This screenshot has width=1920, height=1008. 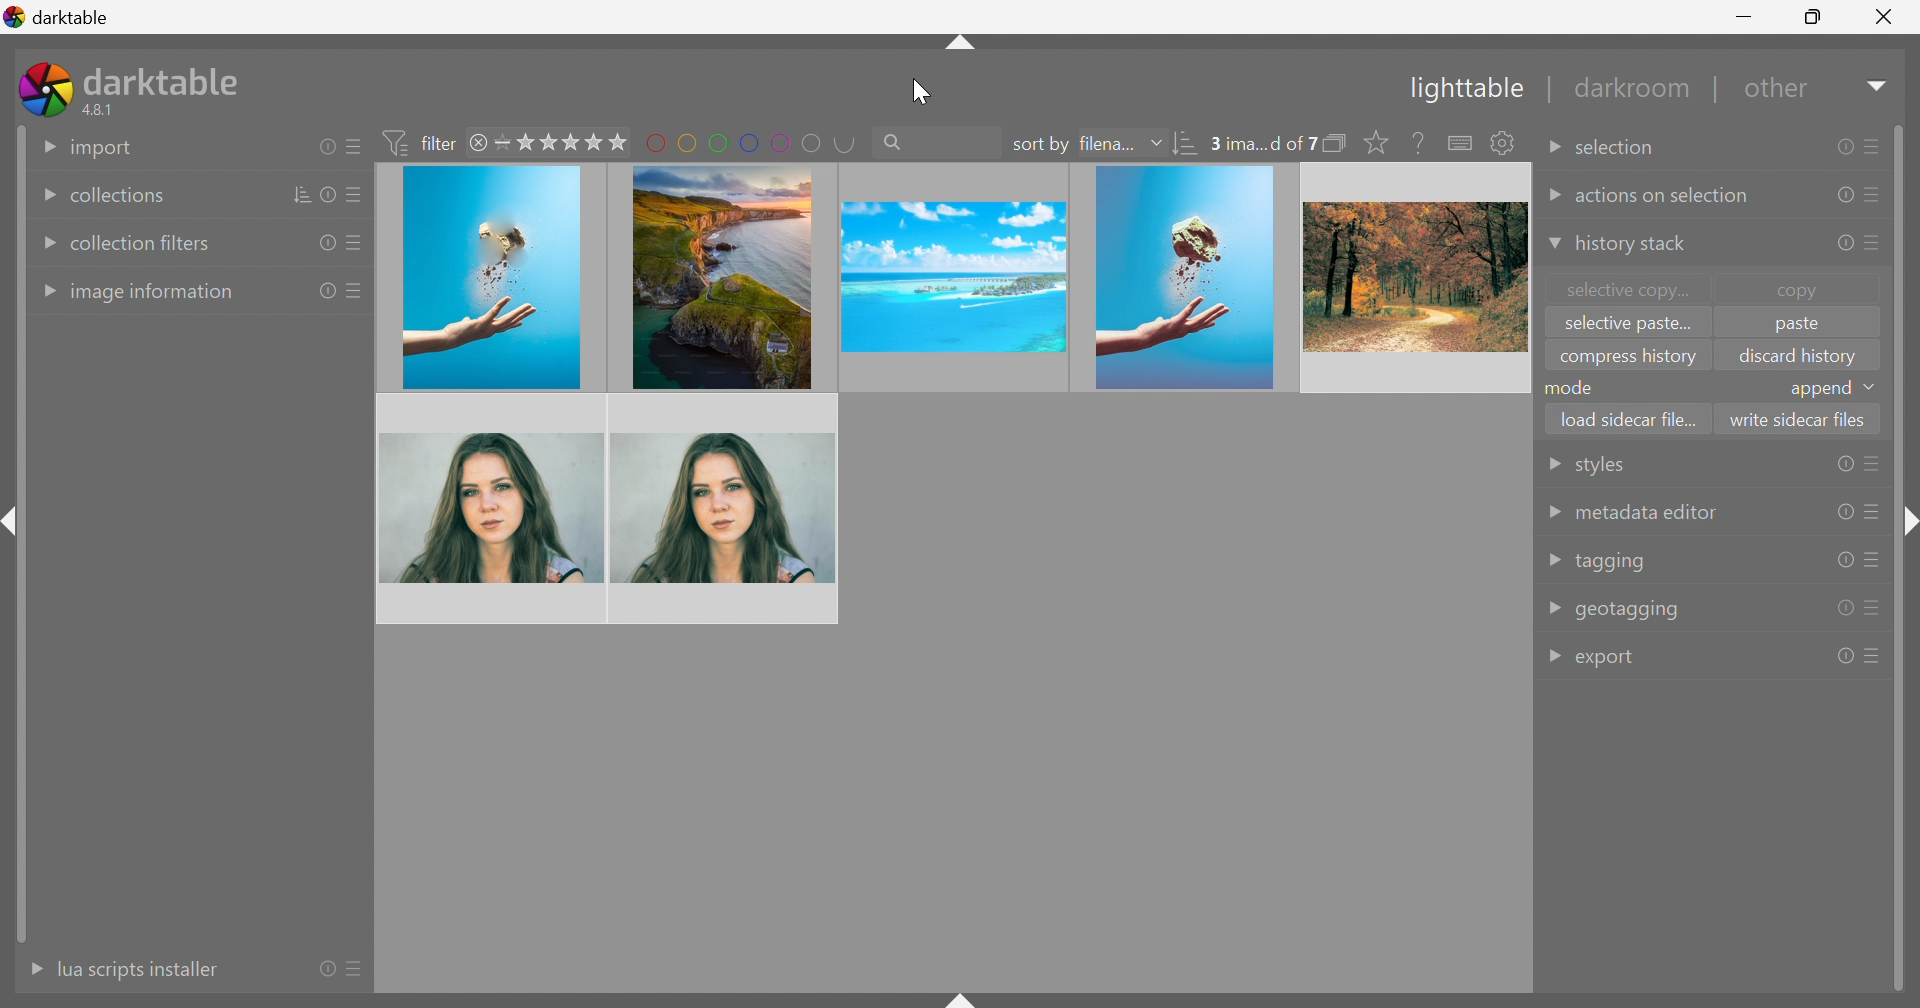 I want to click on Drop Down, so click(x=1156, y=142).